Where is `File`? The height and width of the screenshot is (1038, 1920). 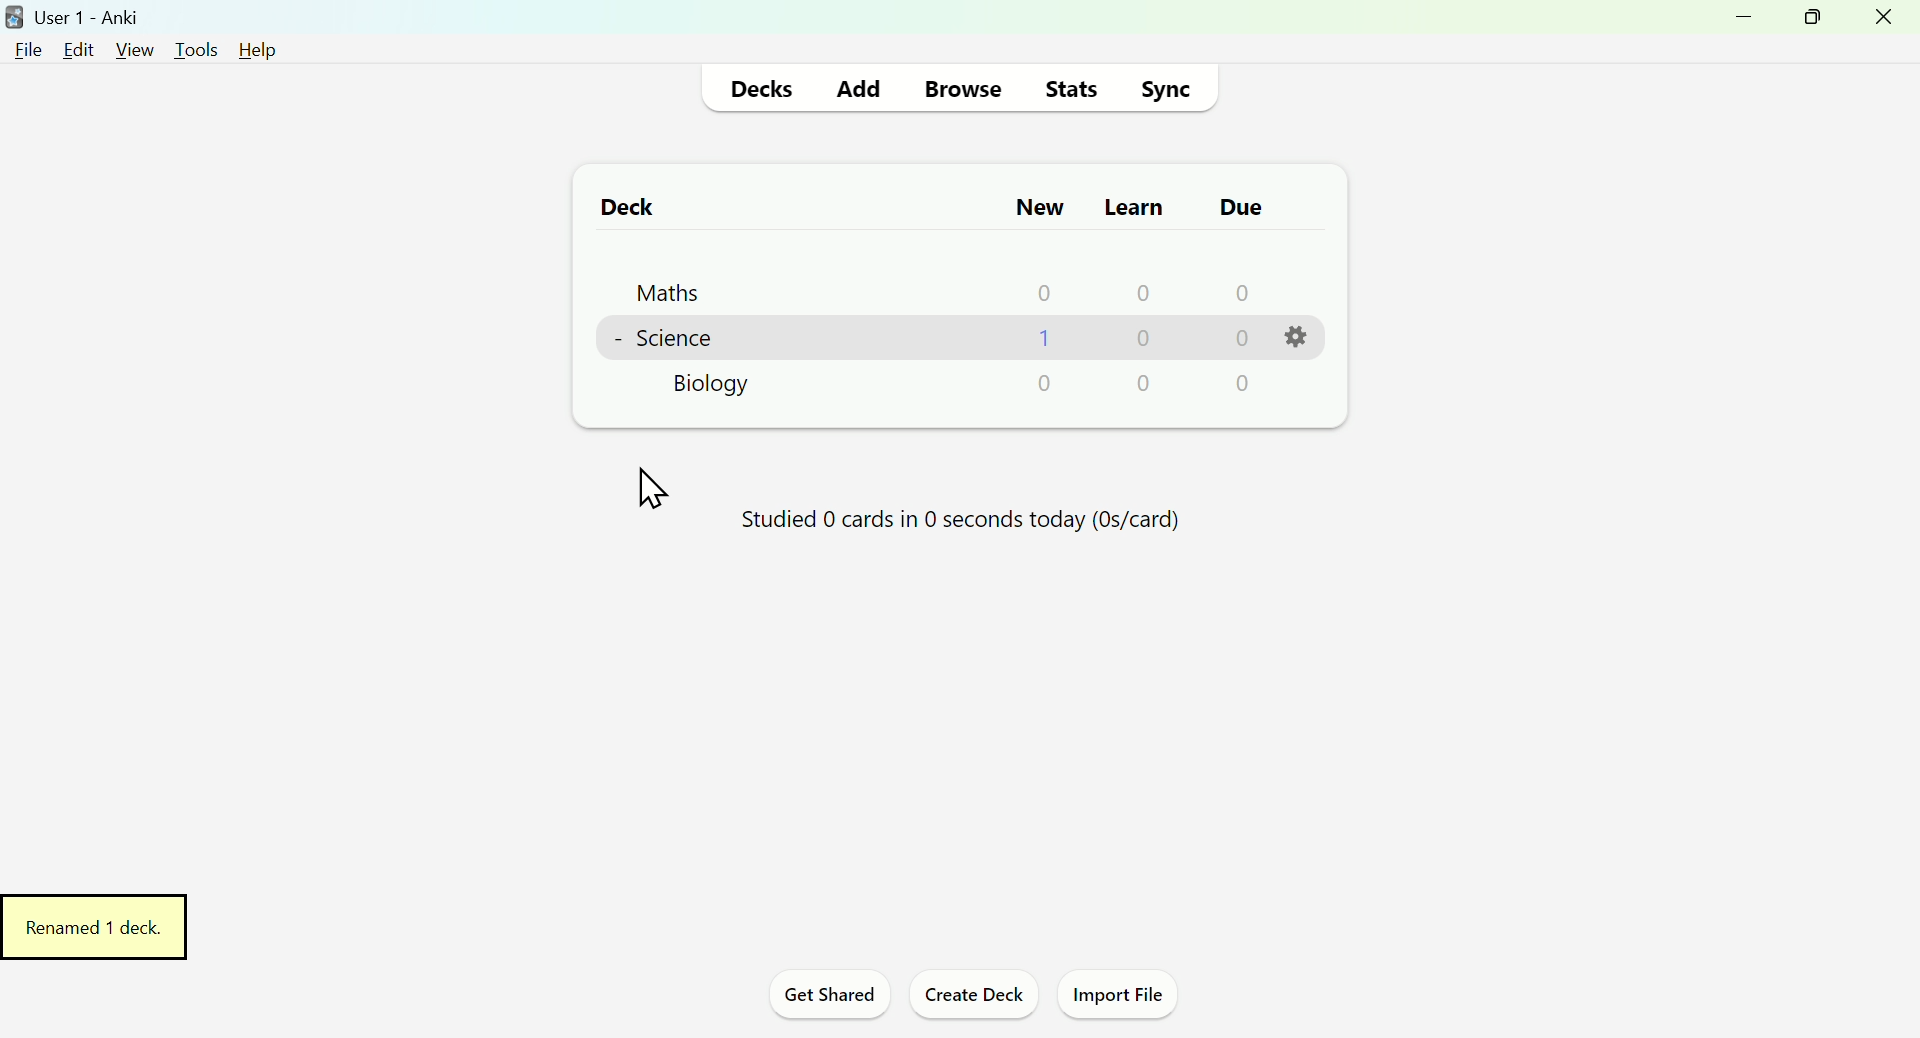
File is located at coordinates (30, 49).